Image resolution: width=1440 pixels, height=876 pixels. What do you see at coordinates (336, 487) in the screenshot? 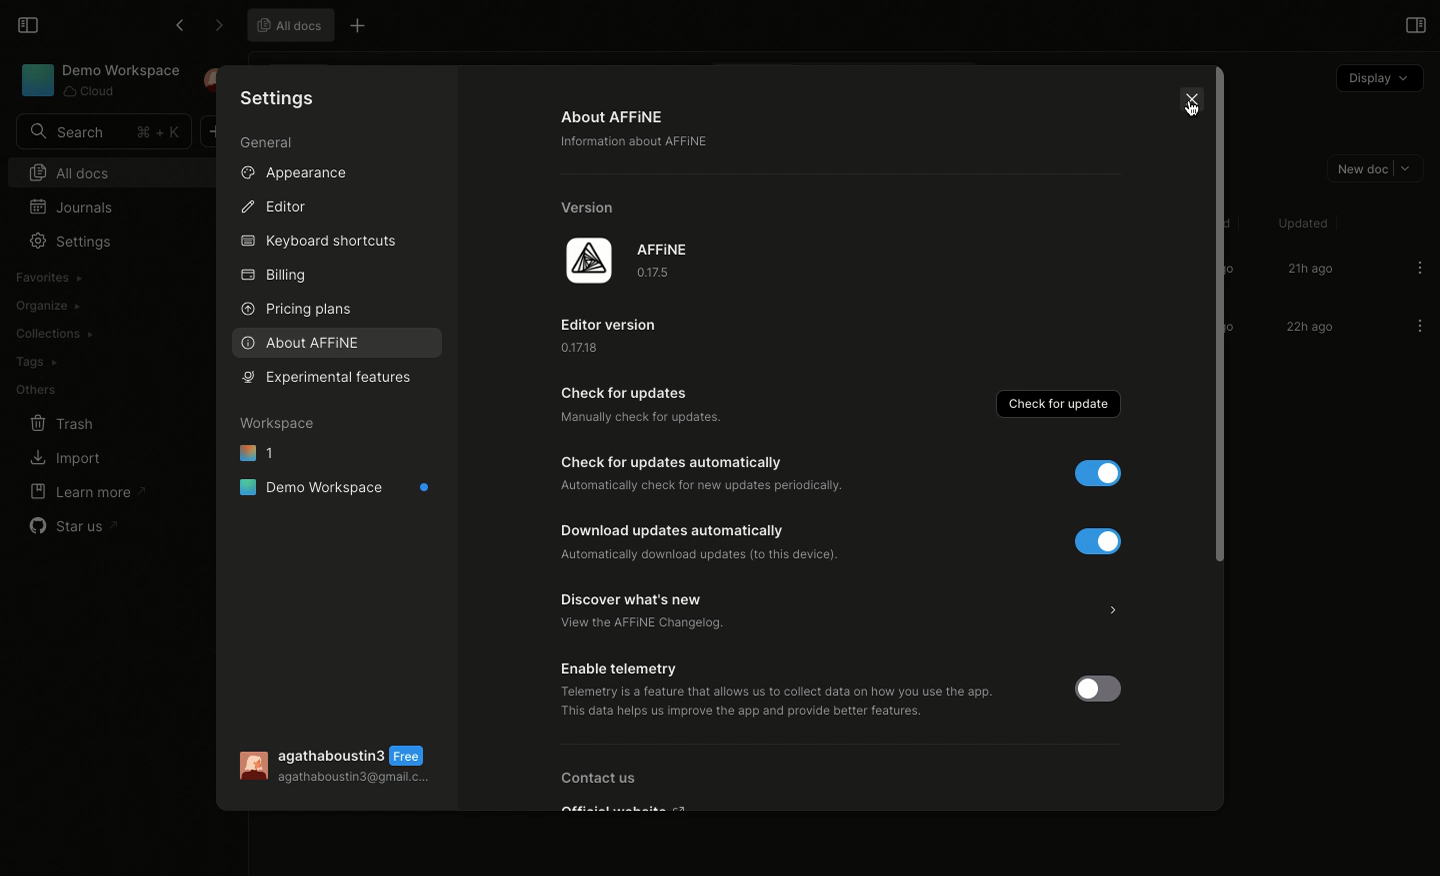
I see `Demo workspace` at bounding box center [336, 487].